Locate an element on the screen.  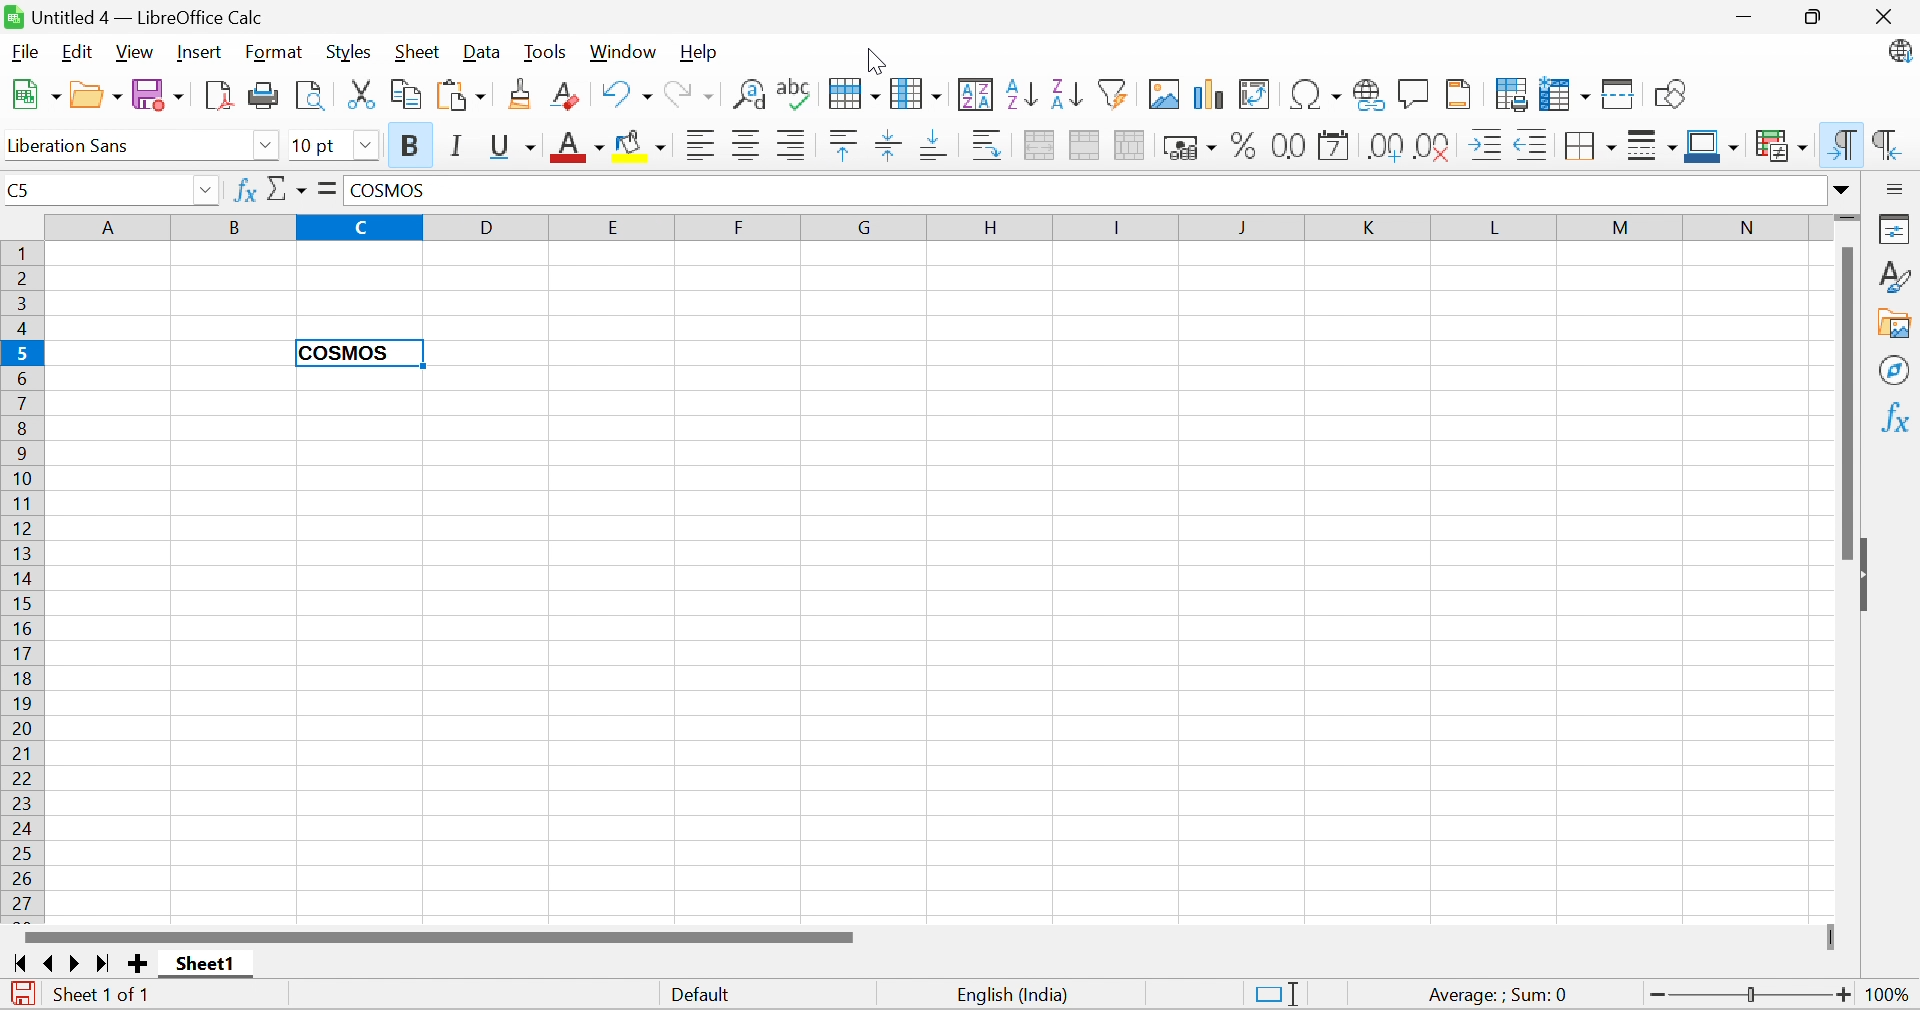
Restore Down is located at coordinates (1813, 15).